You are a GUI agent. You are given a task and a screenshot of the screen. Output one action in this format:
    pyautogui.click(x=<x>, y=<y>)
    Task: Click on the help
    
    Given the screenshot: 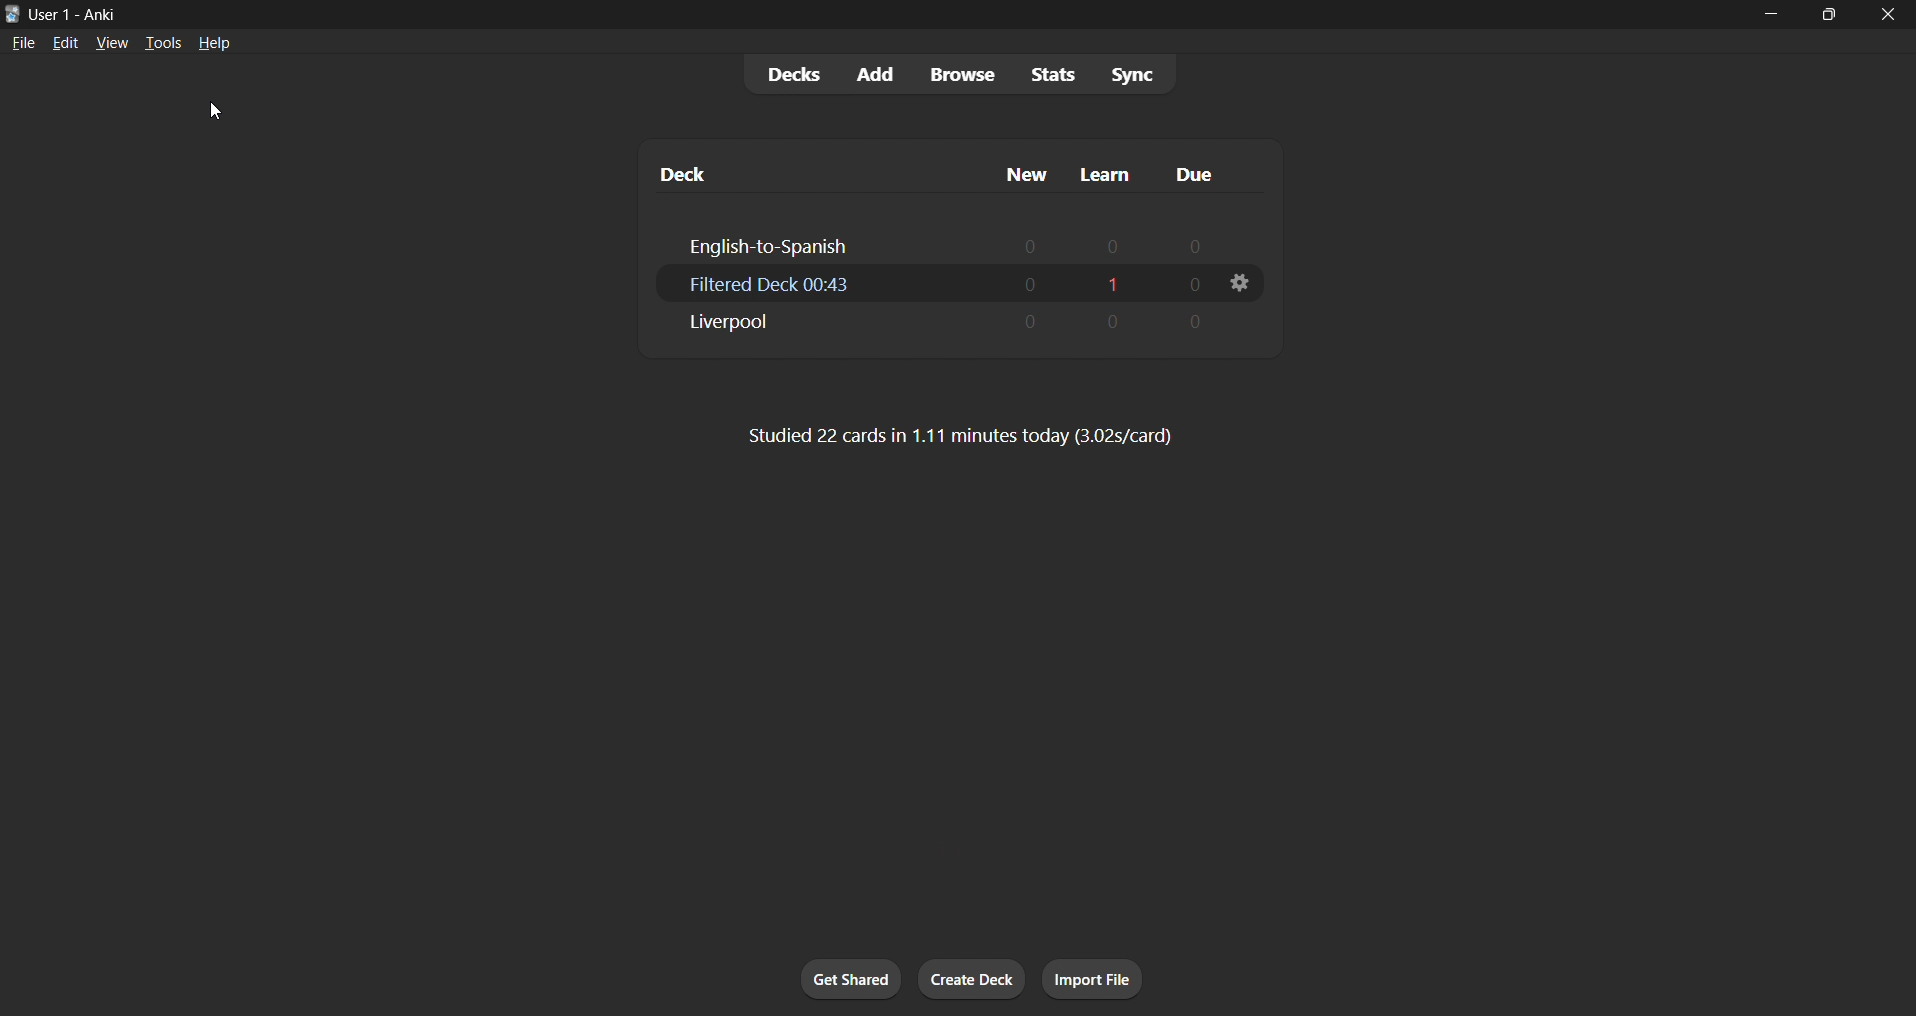 What is the action you would take?
    pyautogui.click(x=220, y=45)
    